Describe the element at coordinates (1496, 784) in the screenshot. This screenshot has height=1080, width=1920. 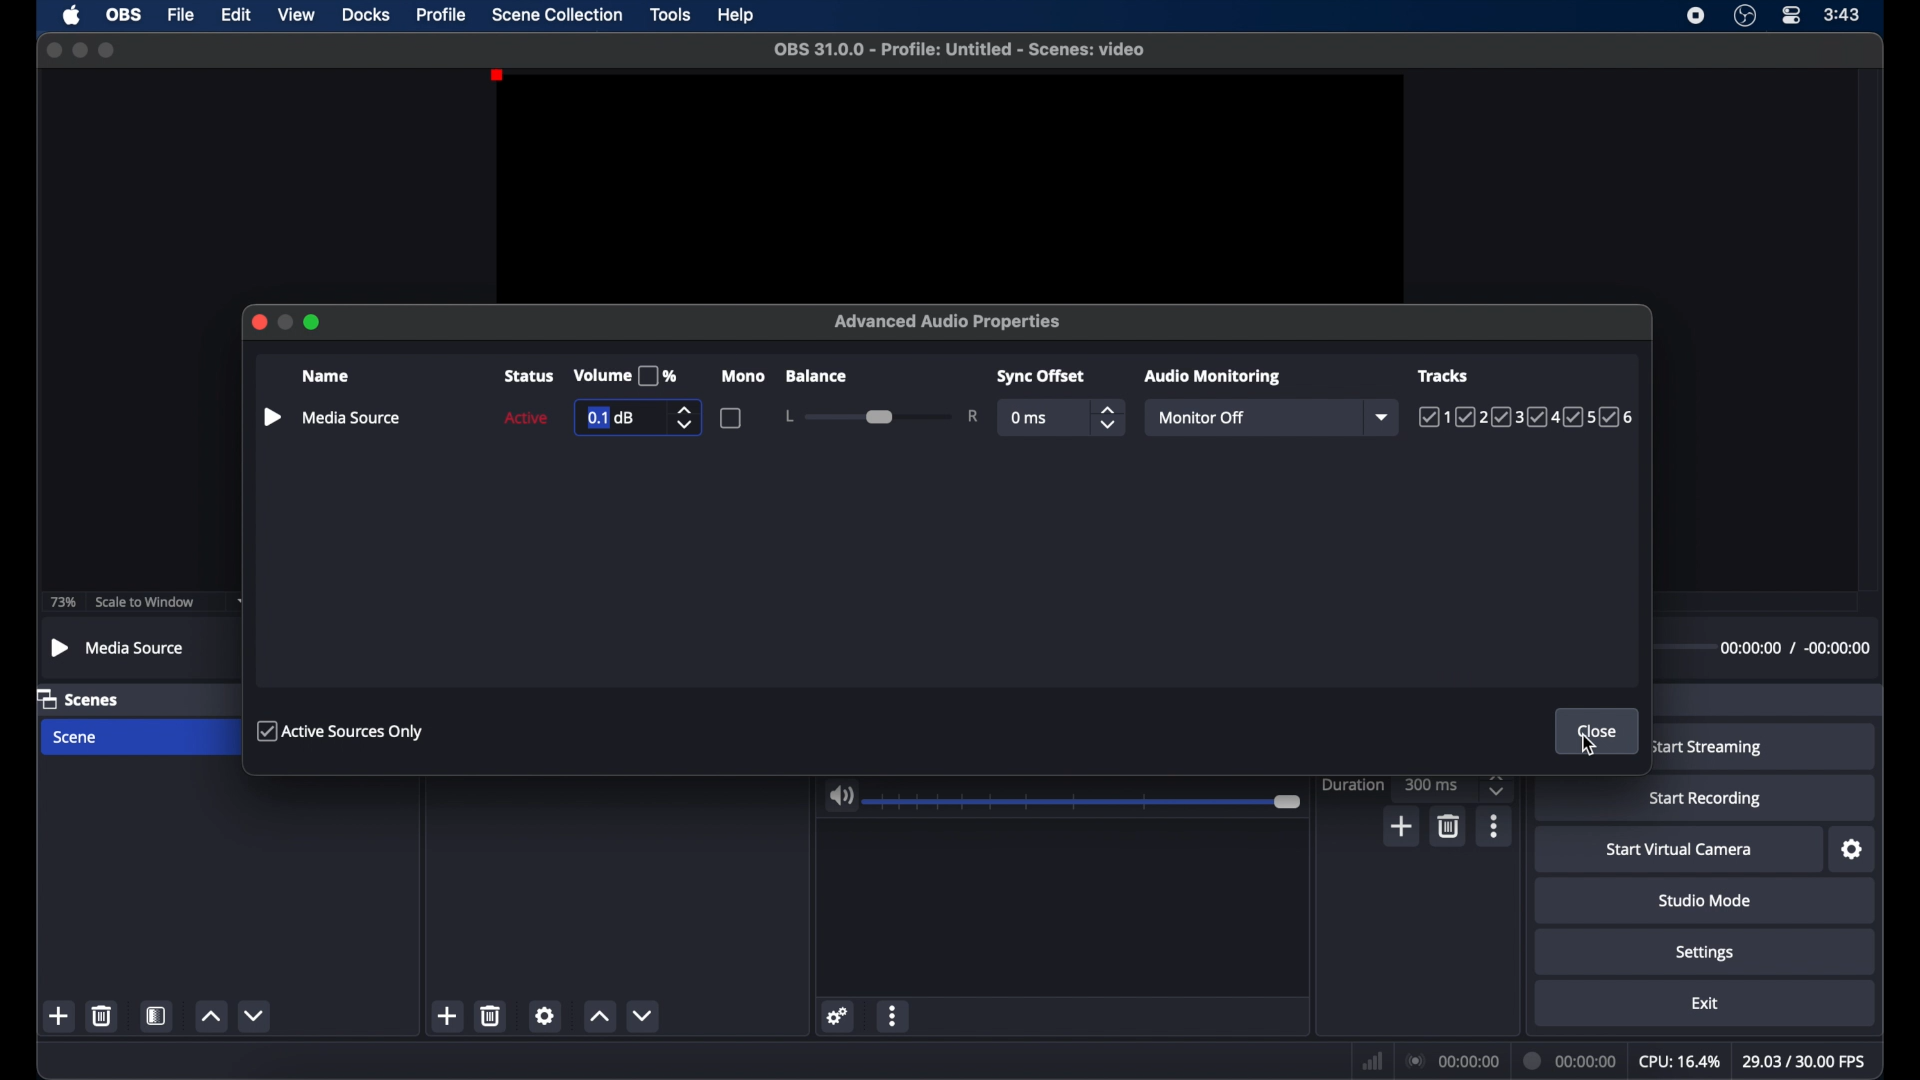
I see `stepper buttons` at that location.